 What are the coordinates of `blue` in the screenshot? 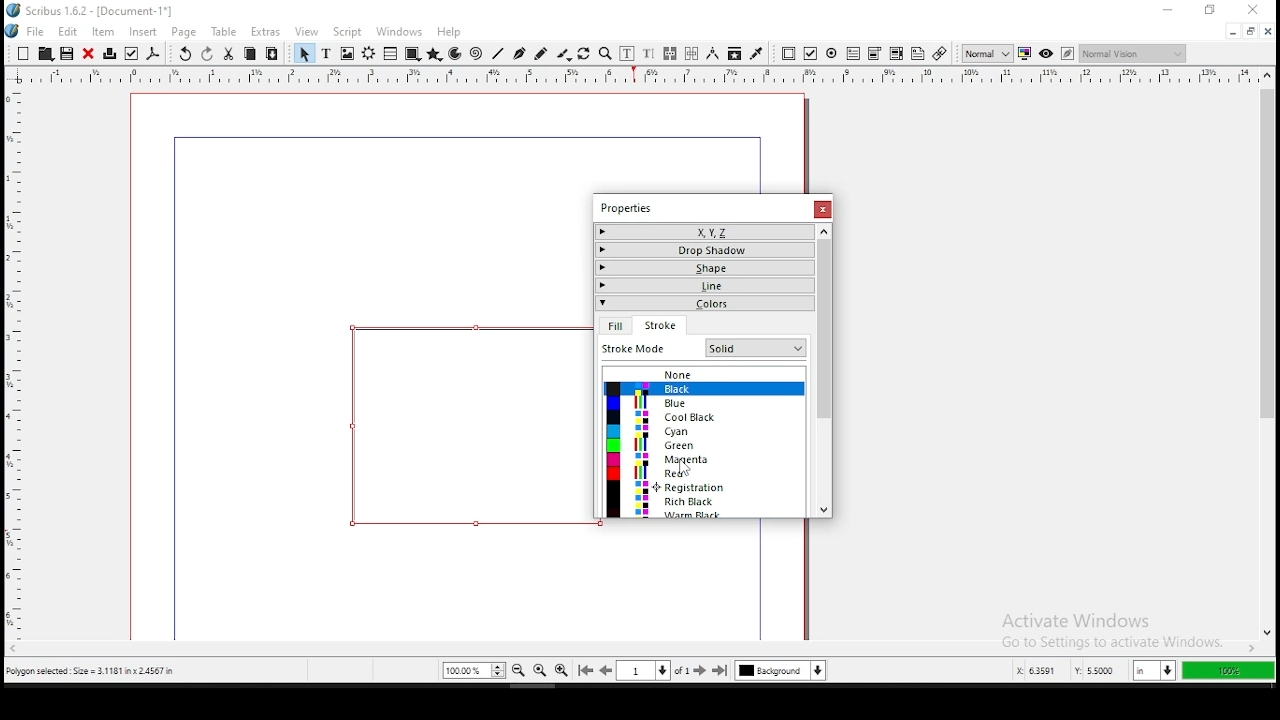 It's located at (703, 403).